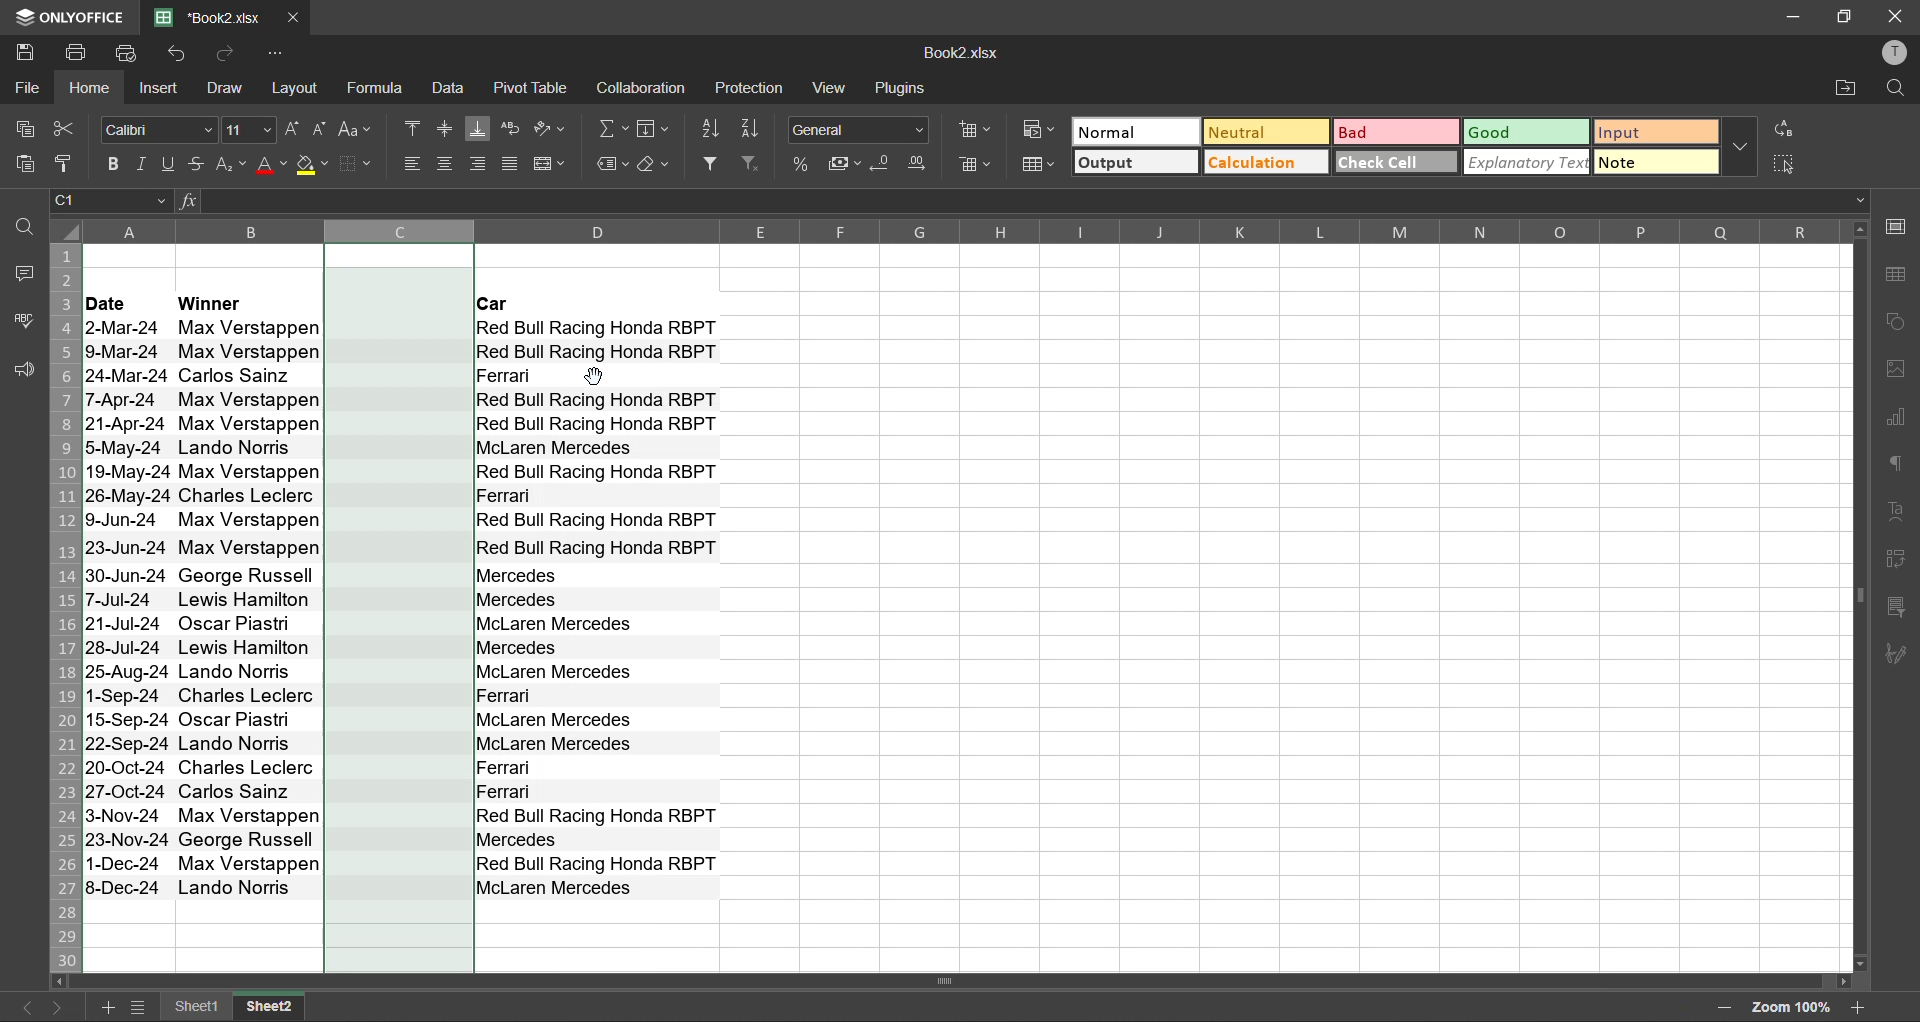 This screenshot has height=1022, width=1920. Describe the element at coordinates (63, 128) in the screenshot. I see `cut` at that location.